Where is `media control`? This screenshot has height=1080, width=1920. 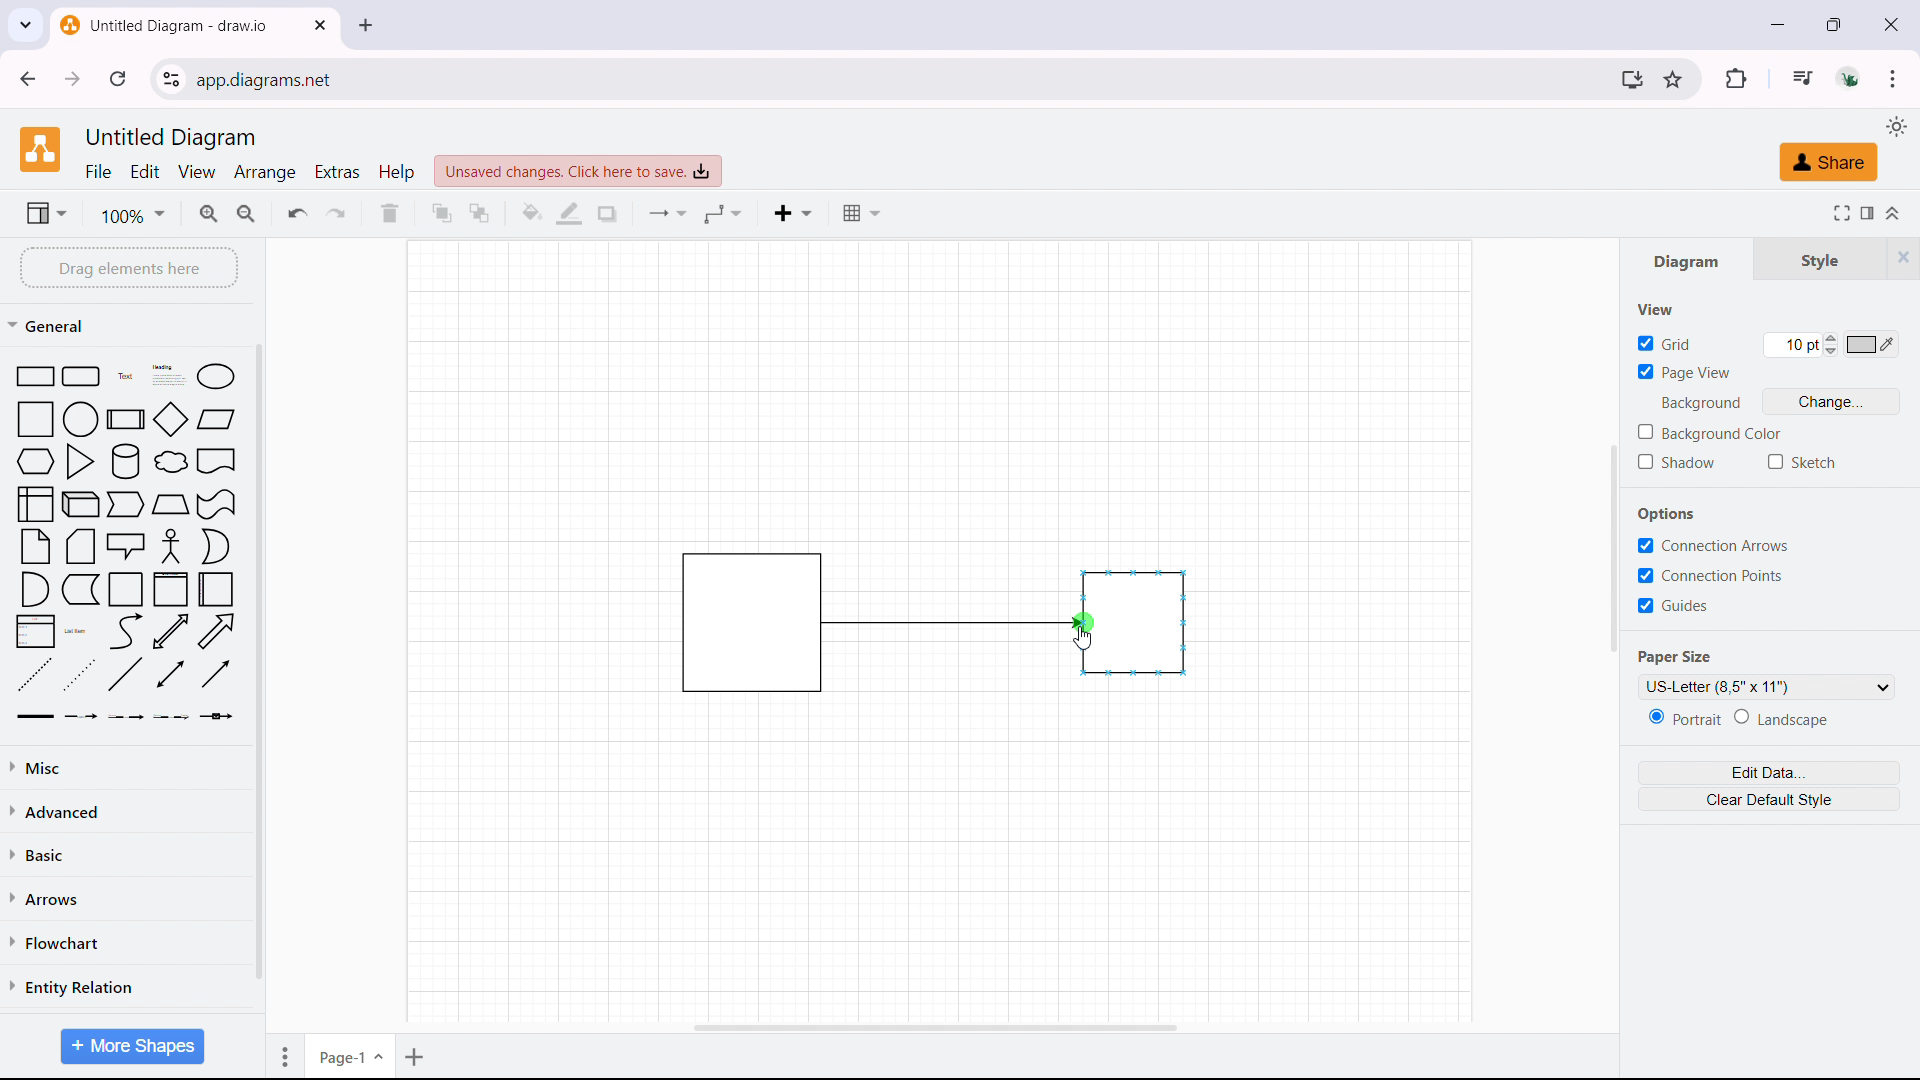 media control is located at coordinates (1800, 77).